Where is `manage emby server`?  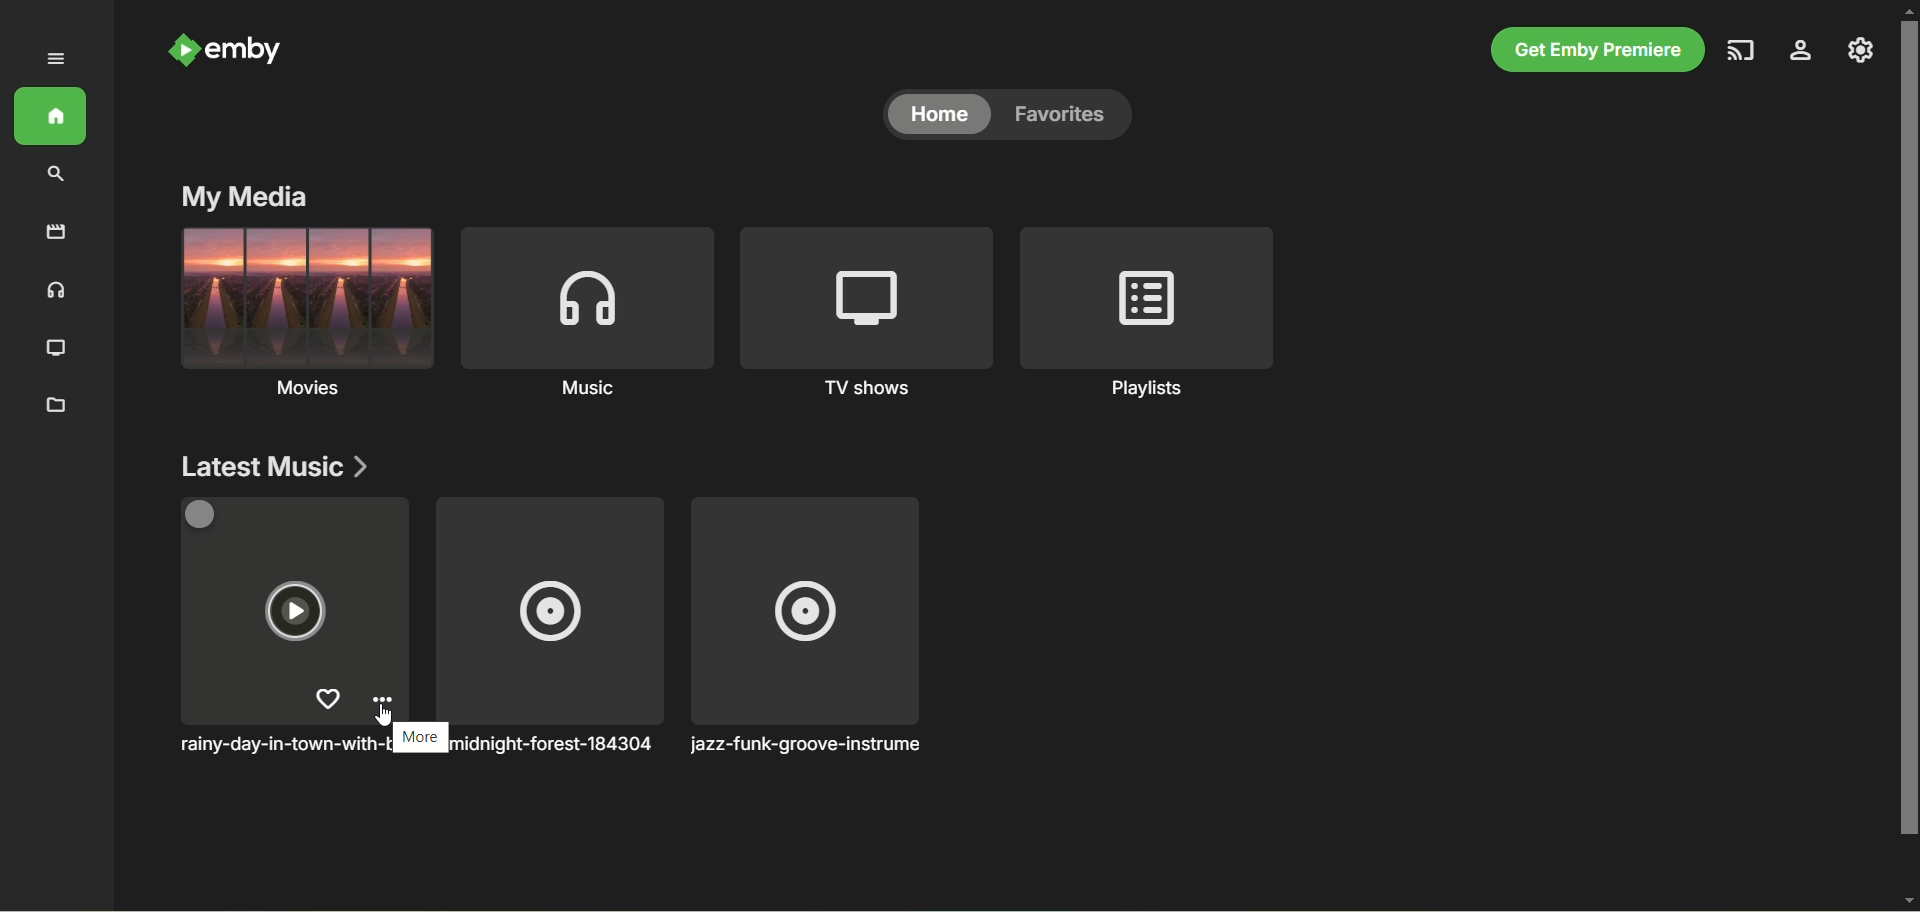
manage emby server is located at coordinates (1861, 50).